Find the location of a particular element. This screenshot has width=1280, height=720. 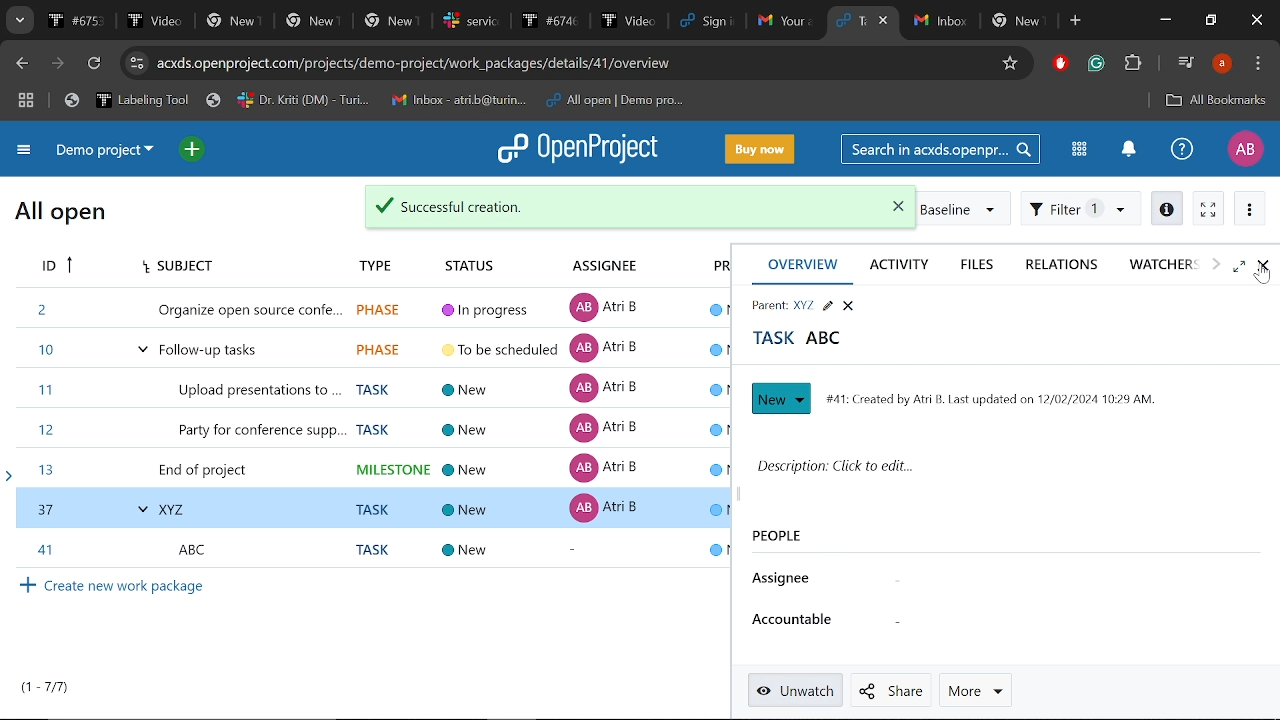

More actions is located at coordinates (1250, 208).